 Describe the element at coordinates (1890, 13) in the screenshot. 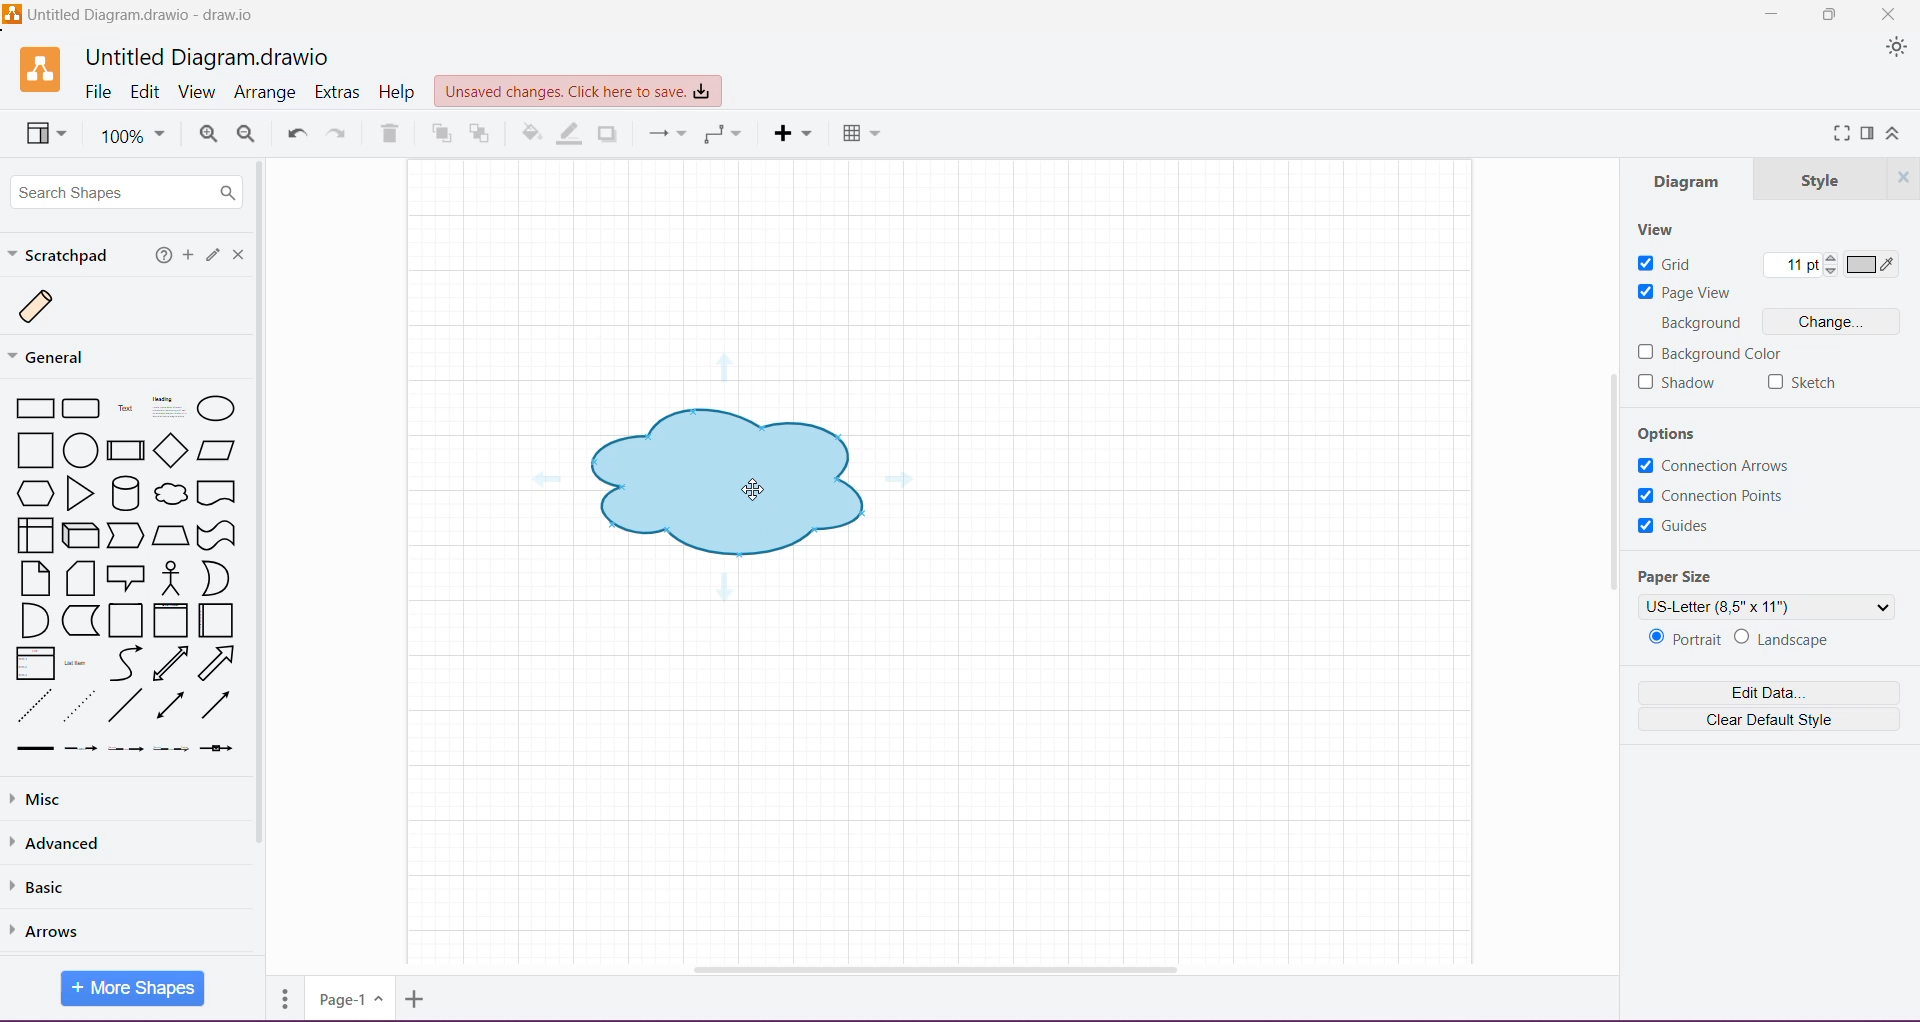

I see `Close` at that location.